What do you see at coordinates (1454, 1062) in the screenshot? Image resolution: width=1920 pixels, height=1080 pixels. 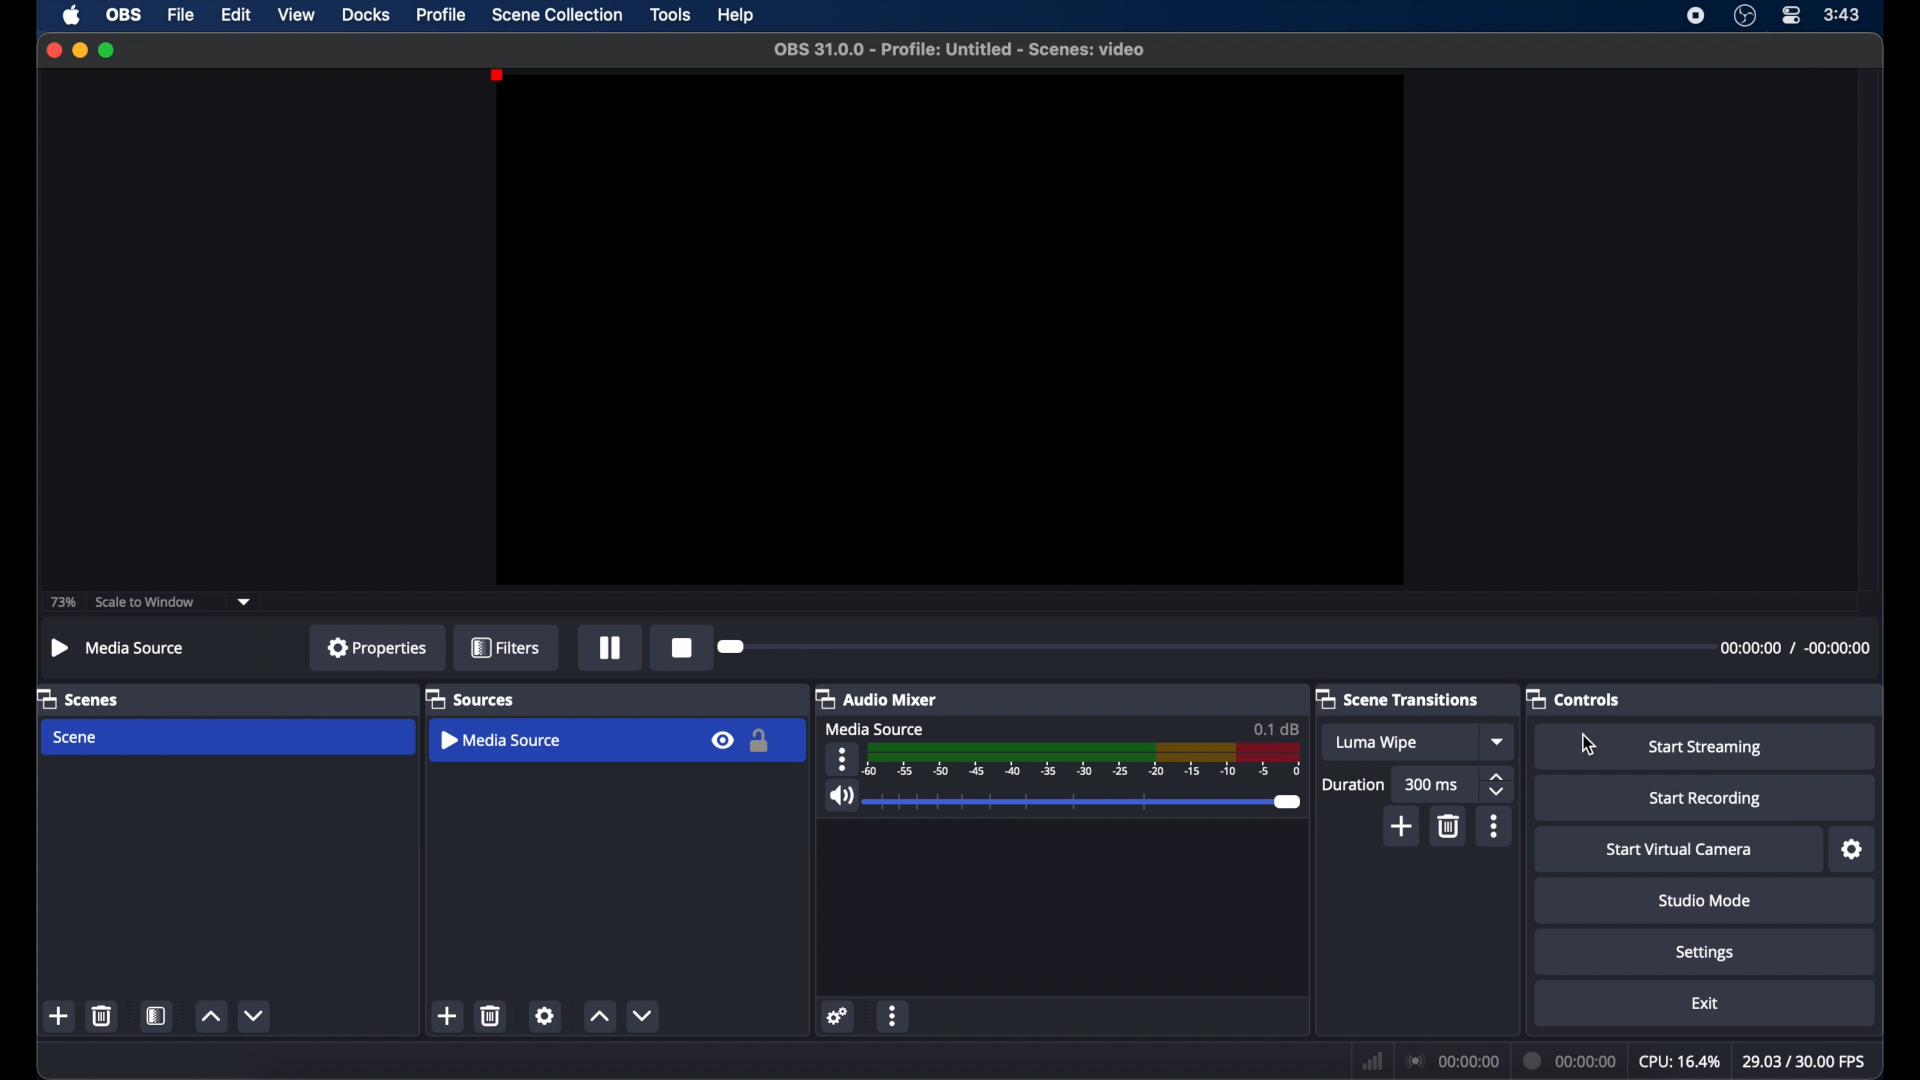 I see `00:00:00` at bounding box center [1454, 1062].